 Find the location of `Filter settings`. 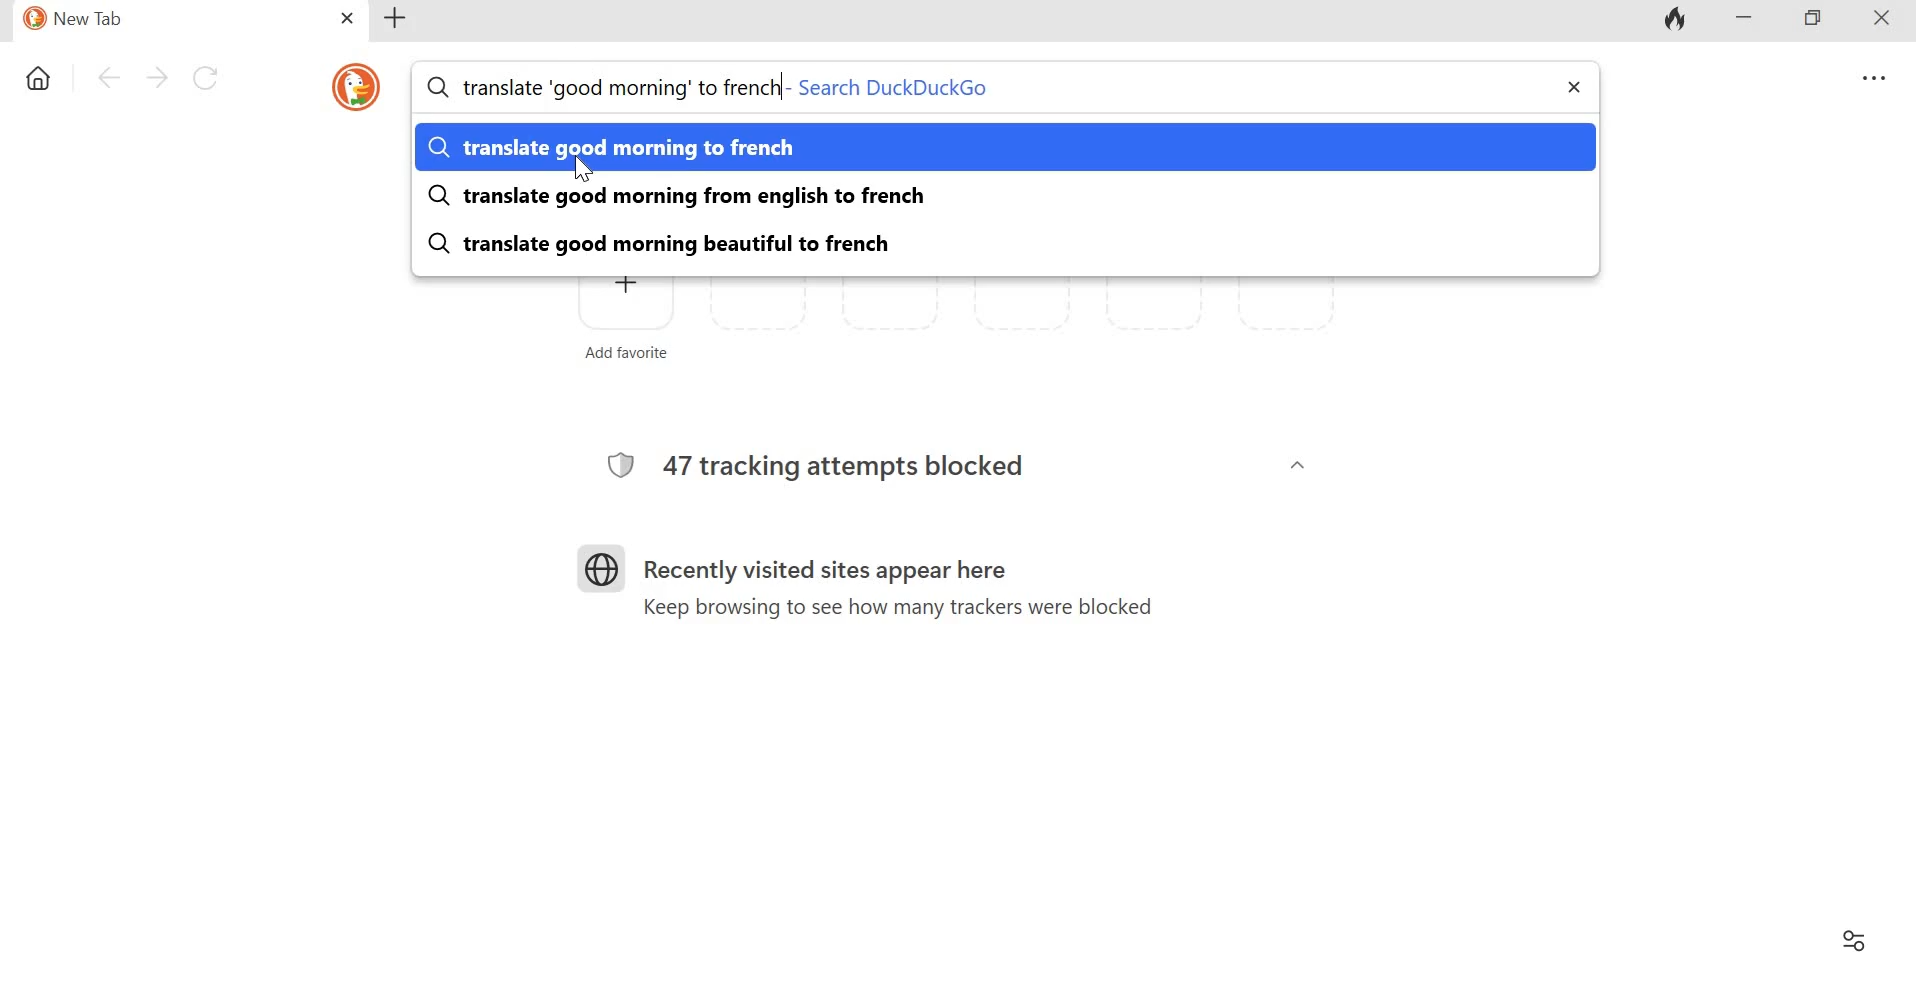

Filter settings is located at coordinates (1858, 940).